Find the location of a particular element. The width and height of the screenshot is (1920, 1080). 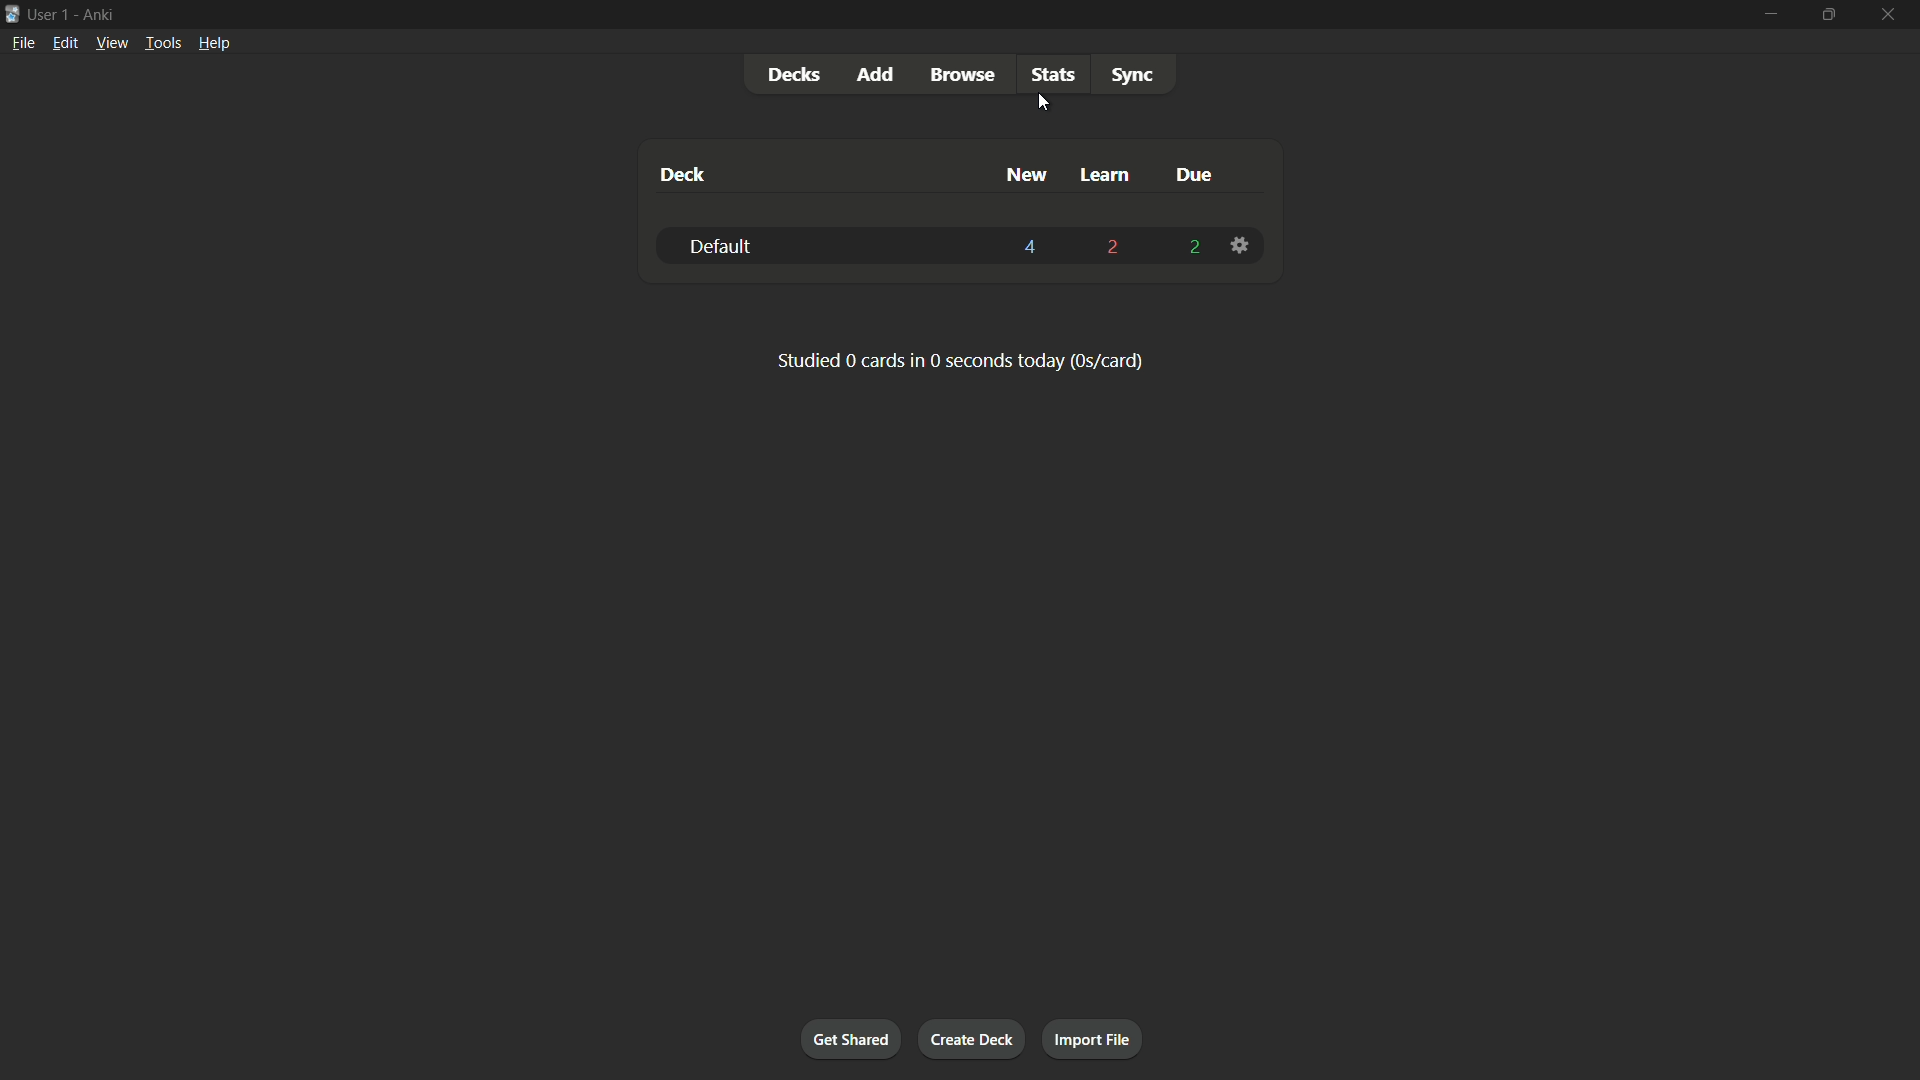

due is located at coordinates (1196, 174).